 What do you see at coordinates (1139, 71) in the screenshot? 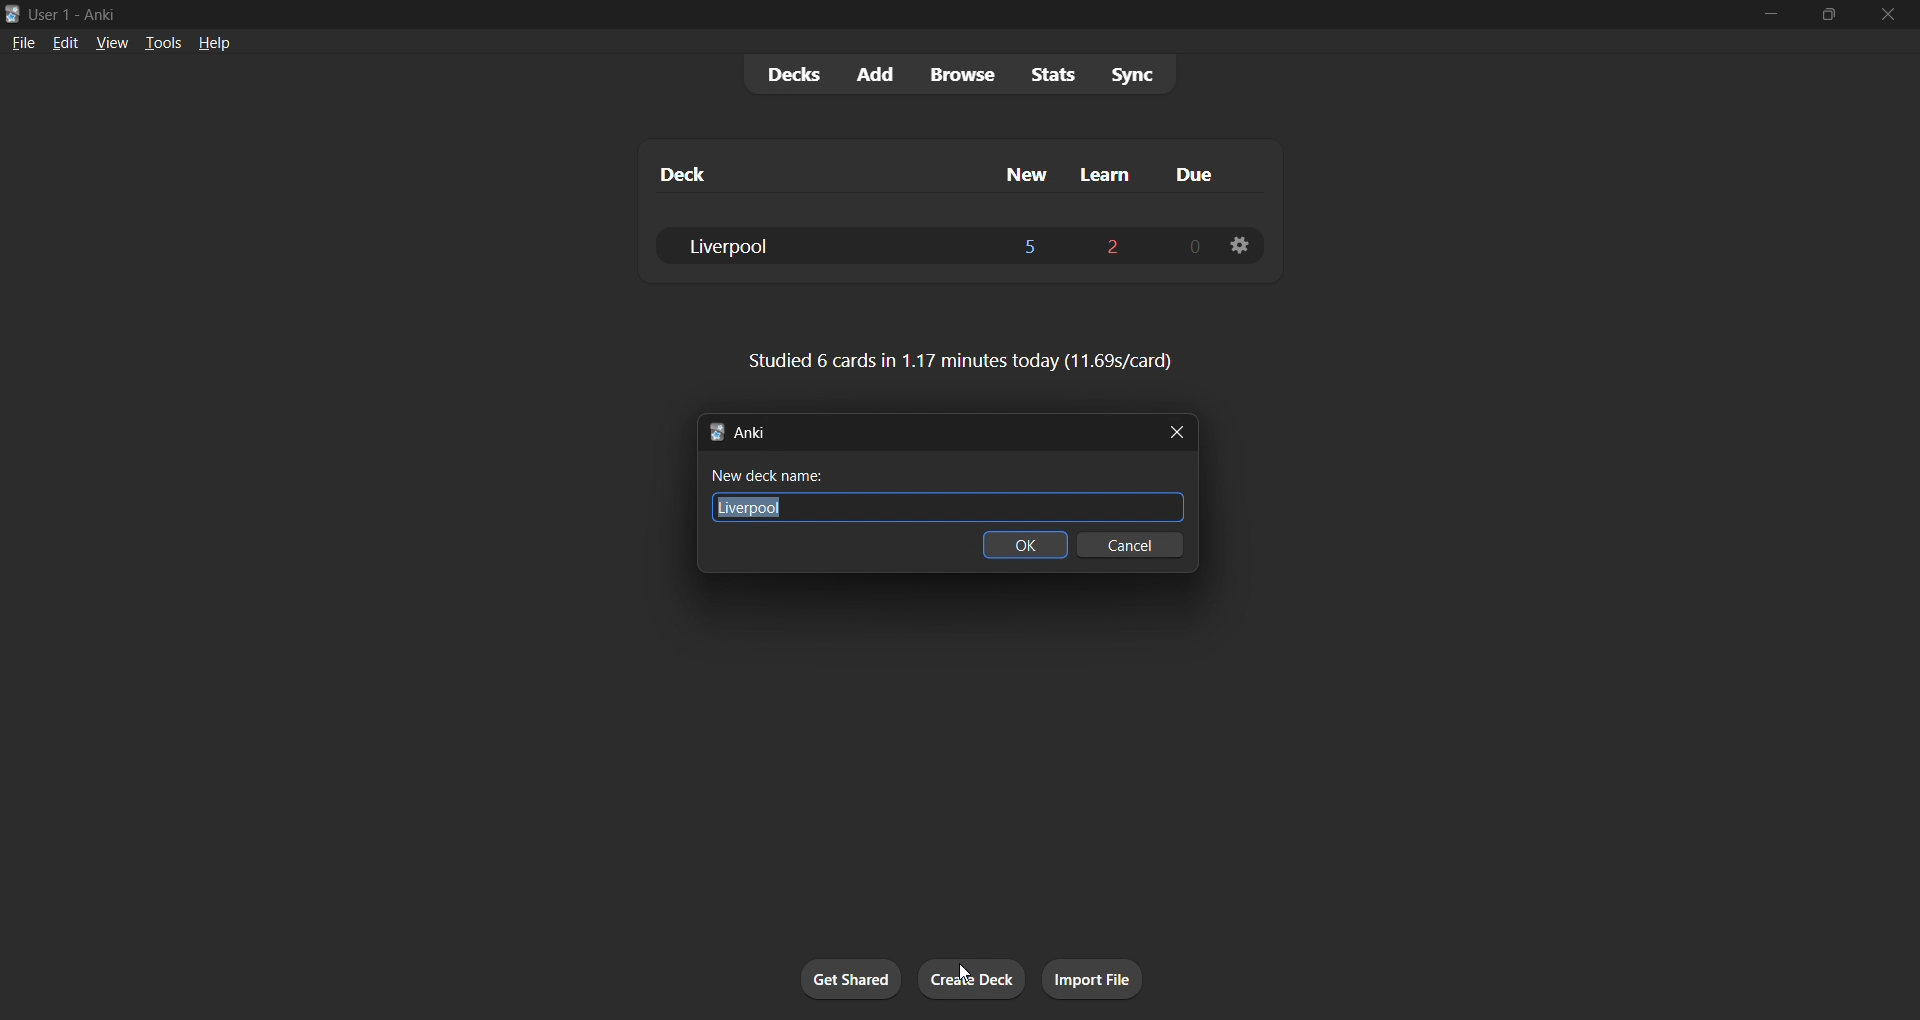
I see `sync` at bounding box center [1139, 71].